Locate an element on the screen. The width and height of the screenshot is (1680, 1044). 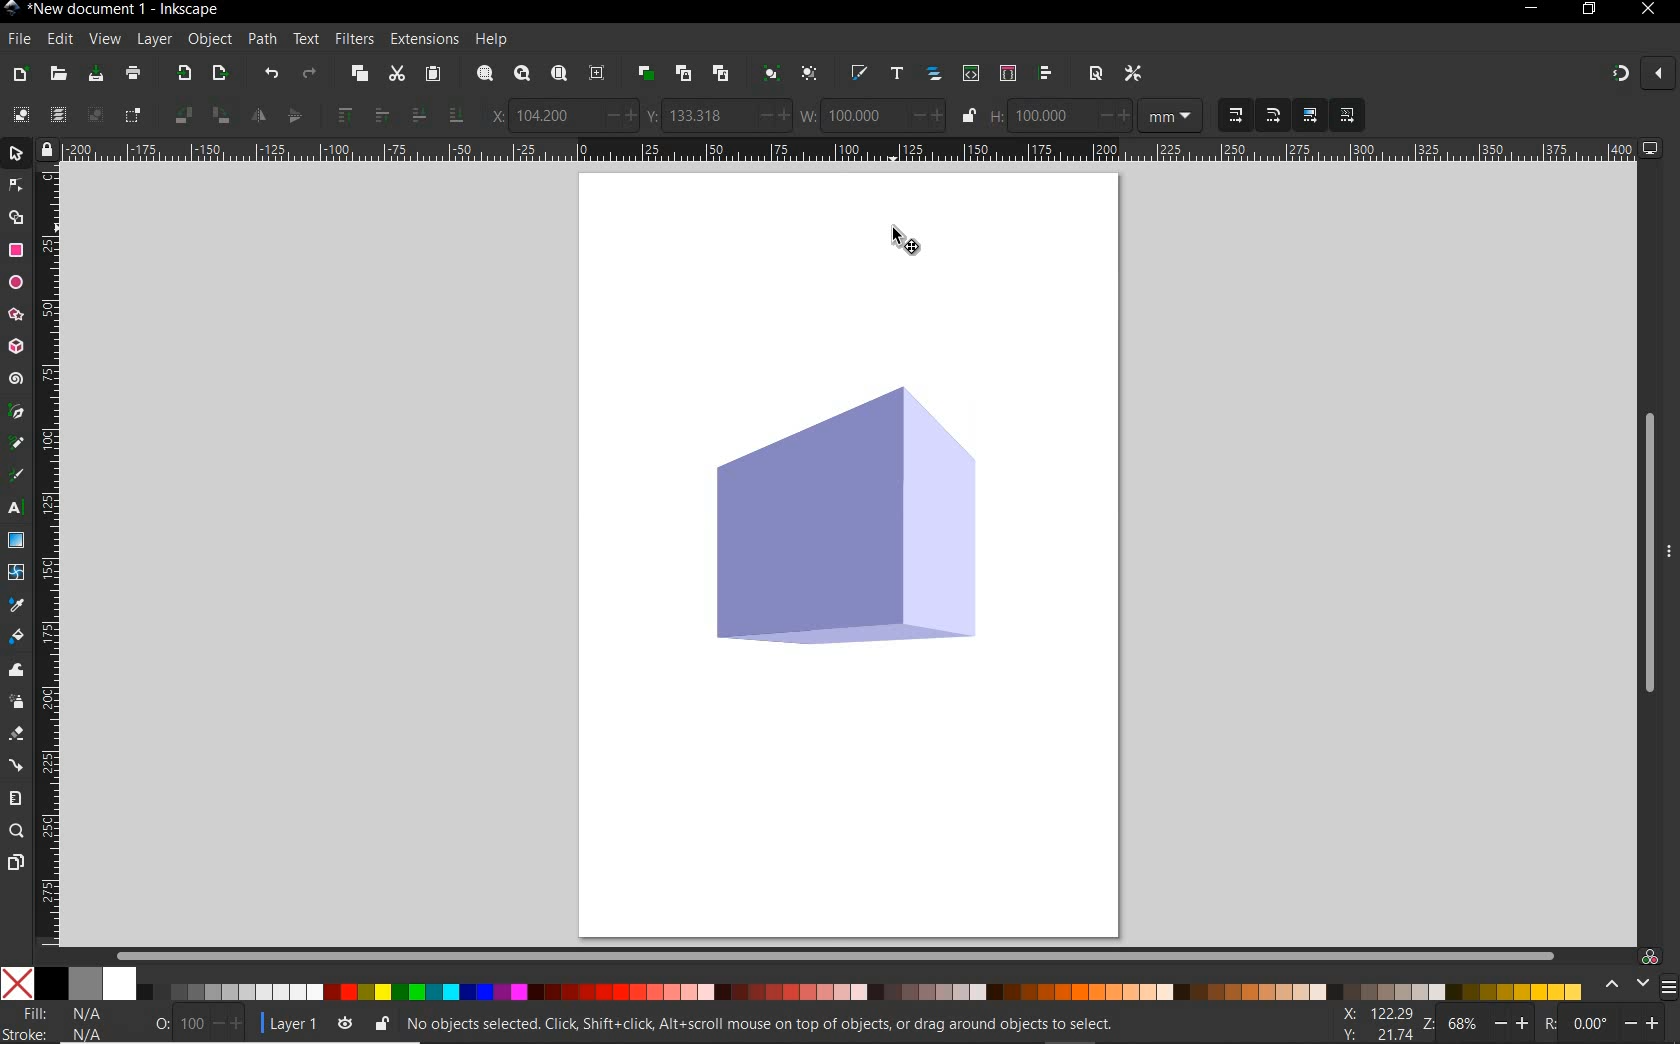
selector tool is located at coordinates (17, 154).